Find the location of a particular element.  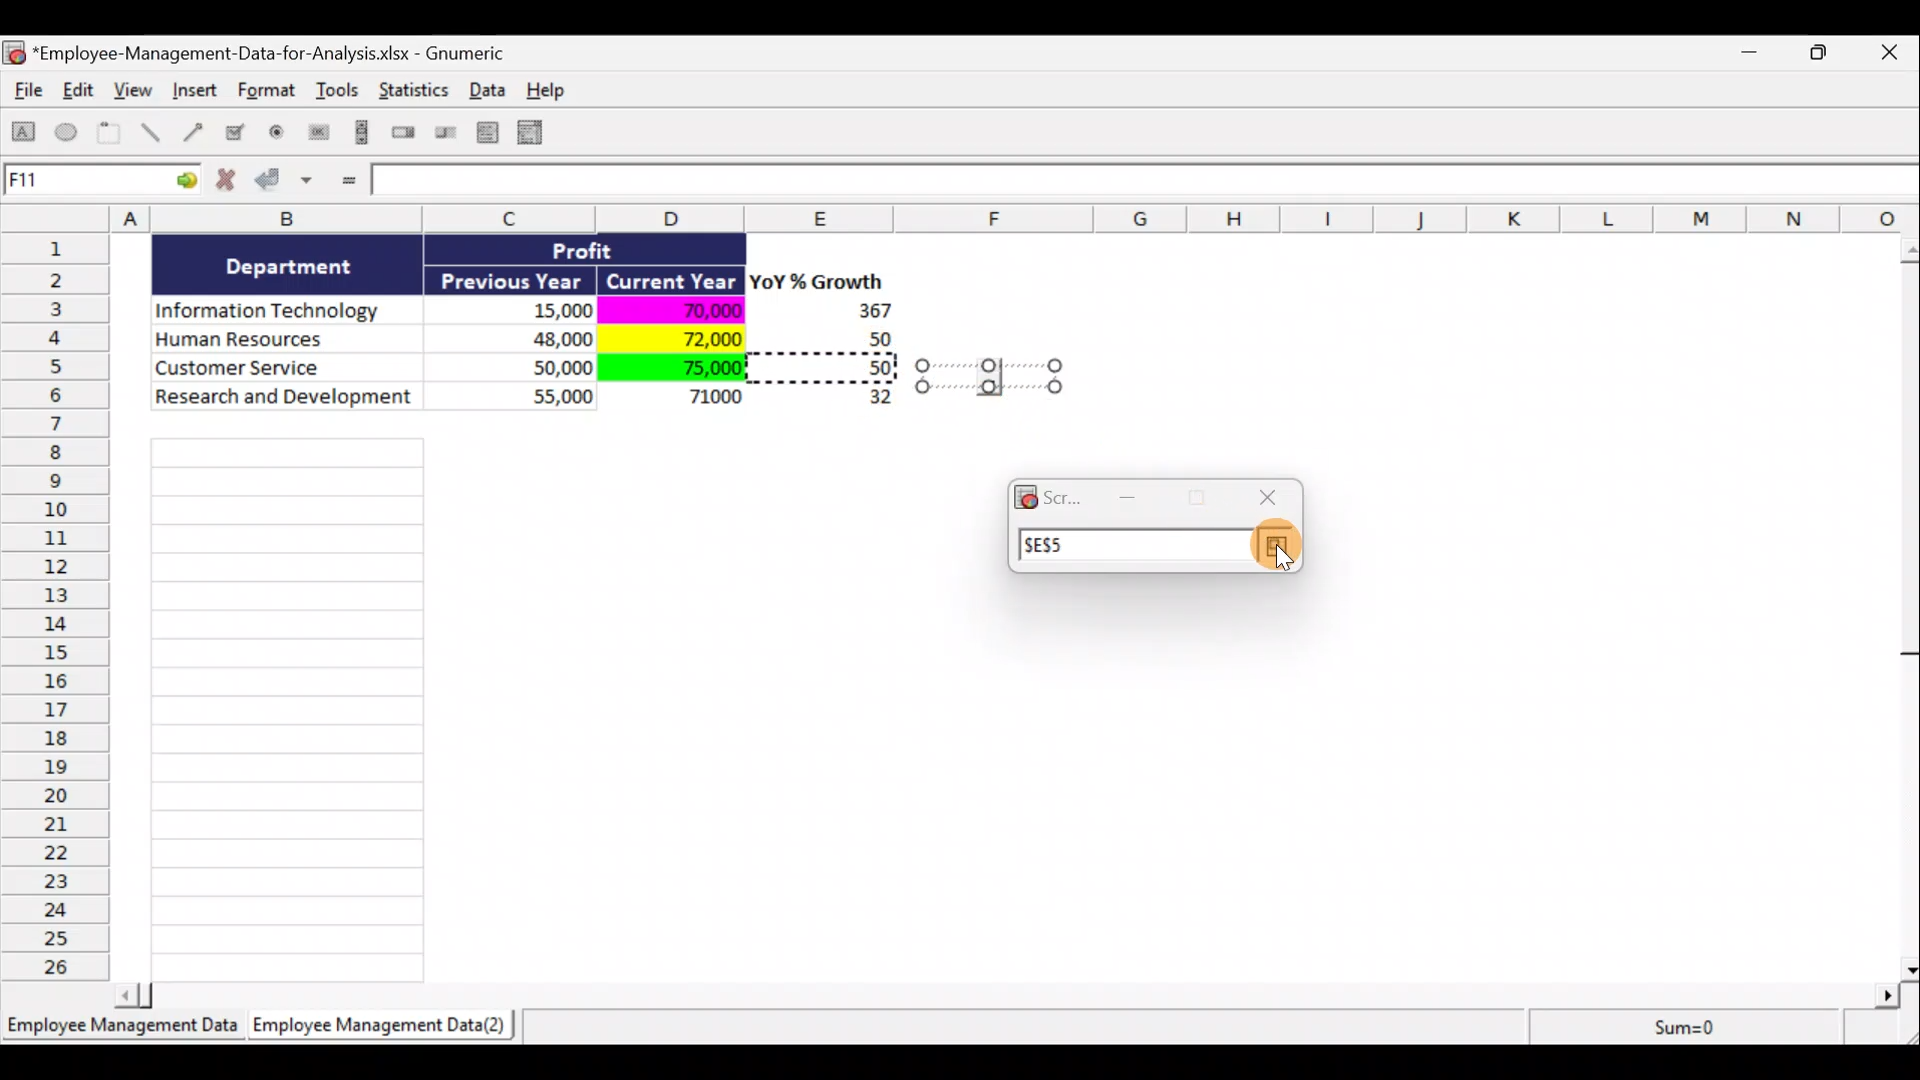

Create a radio button is located at coordinates (278, 135).